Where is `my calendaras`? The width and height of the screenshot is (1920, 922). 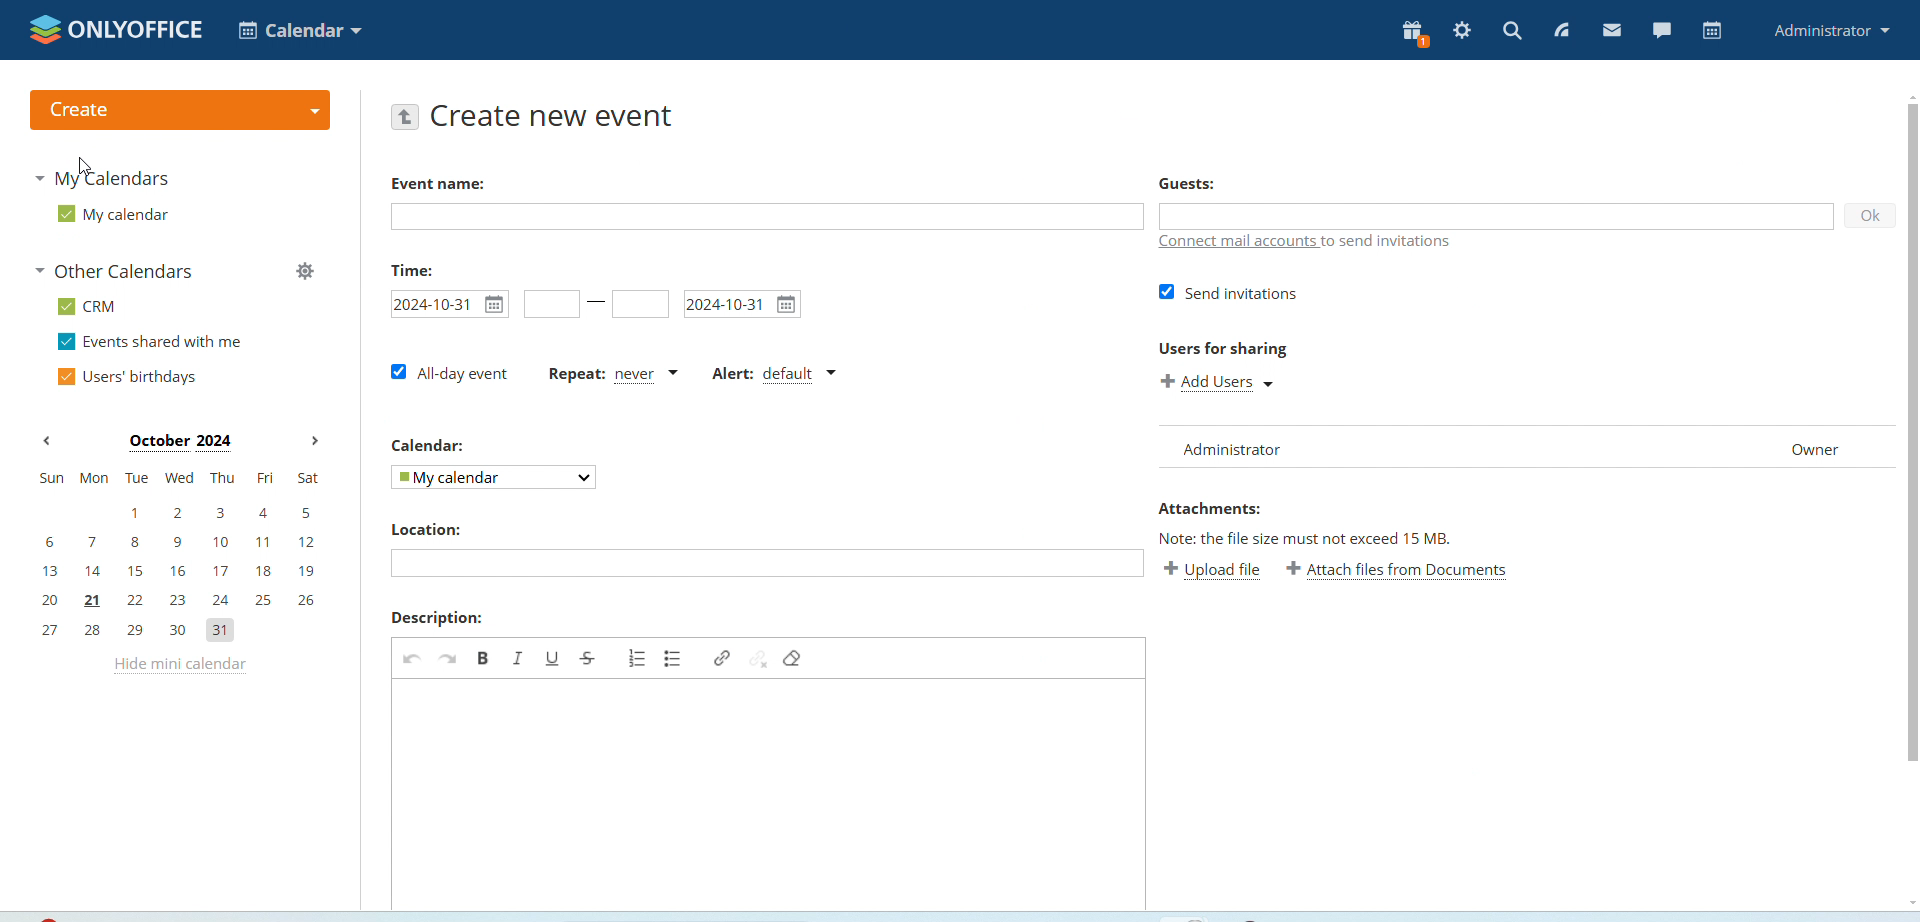
my calendaras is located at coordinates (102, 179).